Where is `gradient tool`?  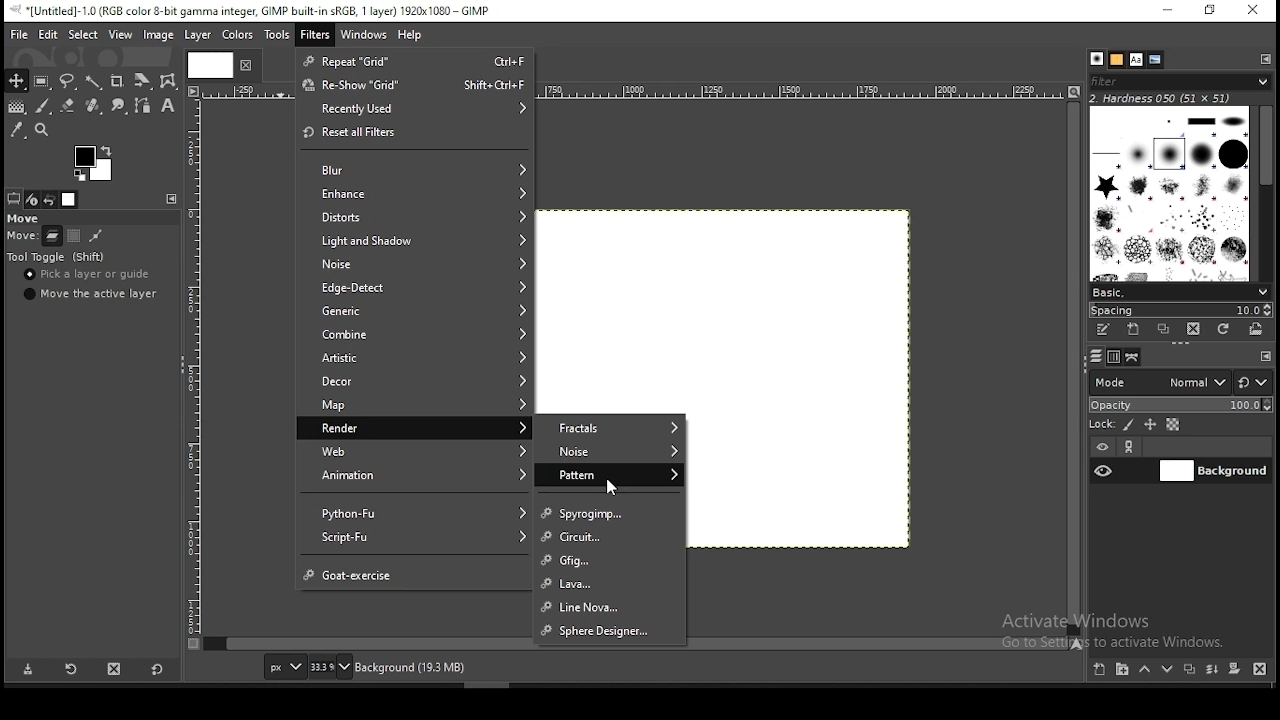 gradient tool is located at coordinates (16, 106).